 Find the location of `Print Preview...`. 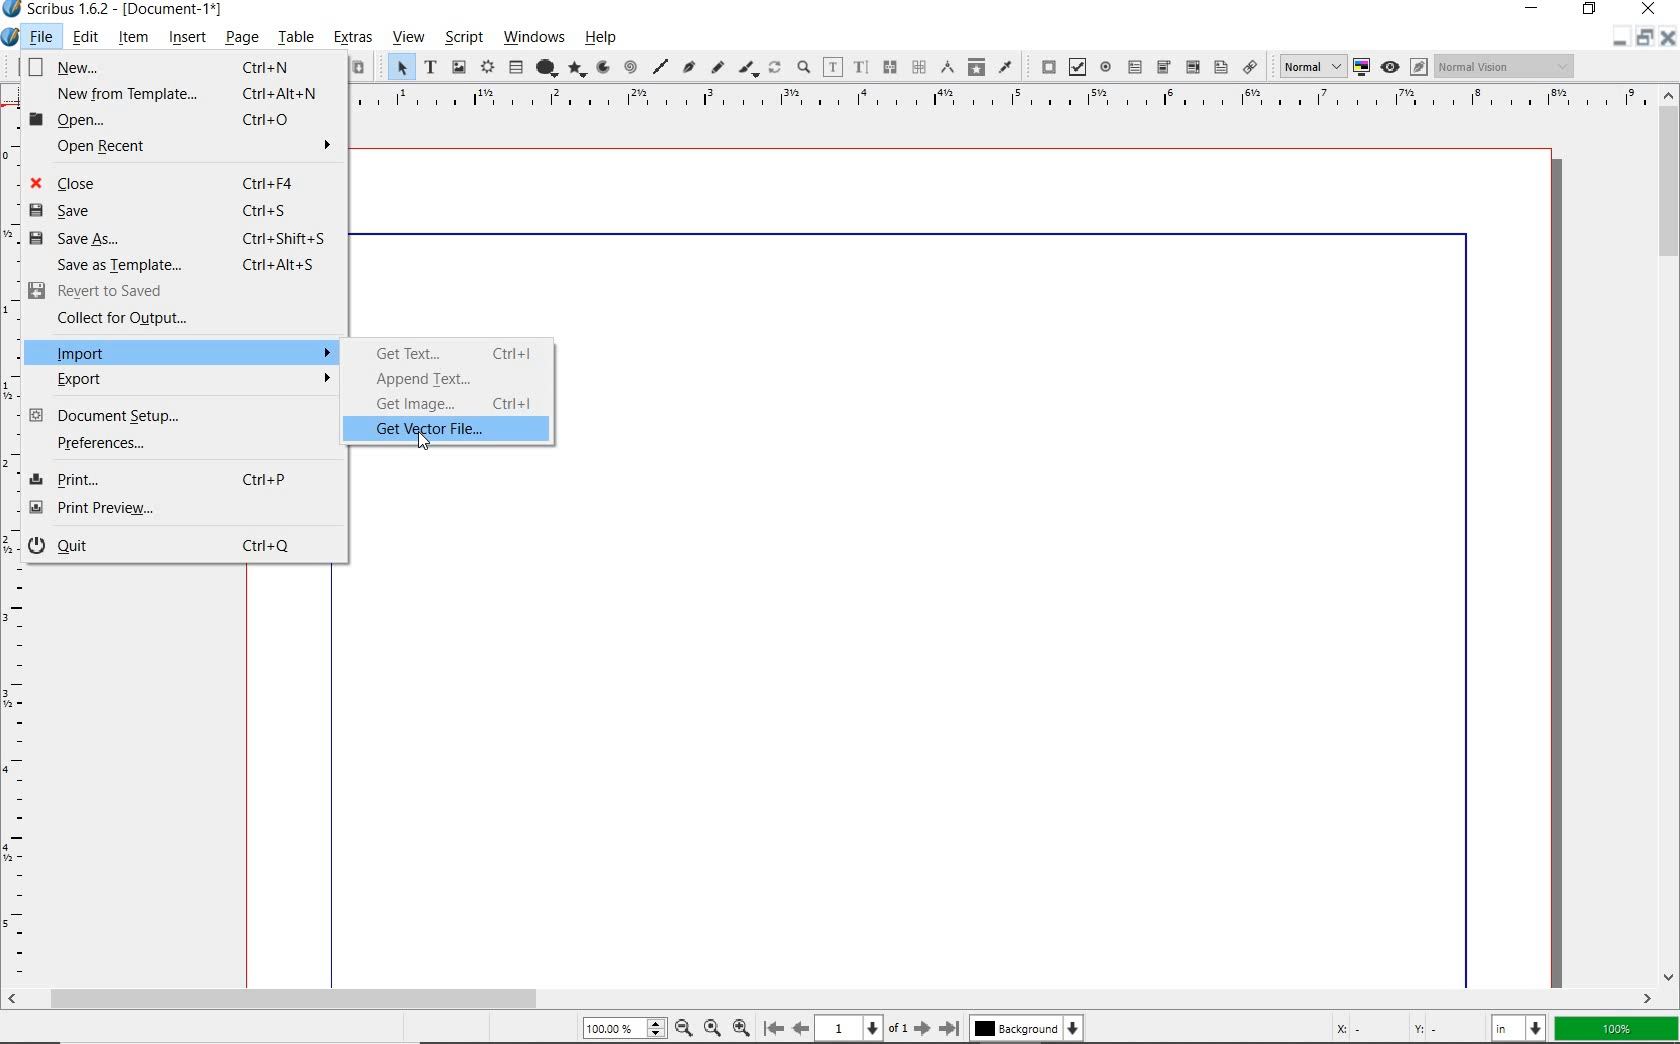

Print Preview... is located at coordinates (182, 510).